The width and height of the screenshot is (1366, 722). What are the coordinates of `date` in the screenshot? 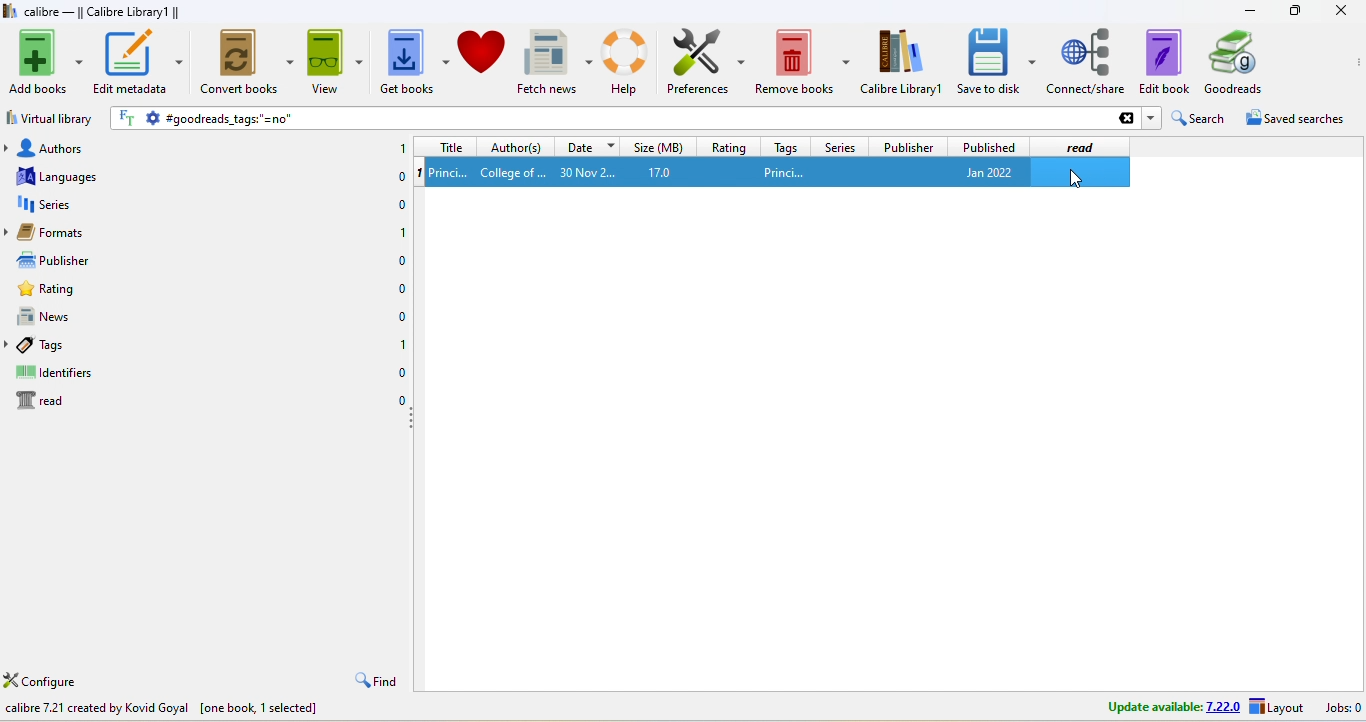 It's located at (586, 147).